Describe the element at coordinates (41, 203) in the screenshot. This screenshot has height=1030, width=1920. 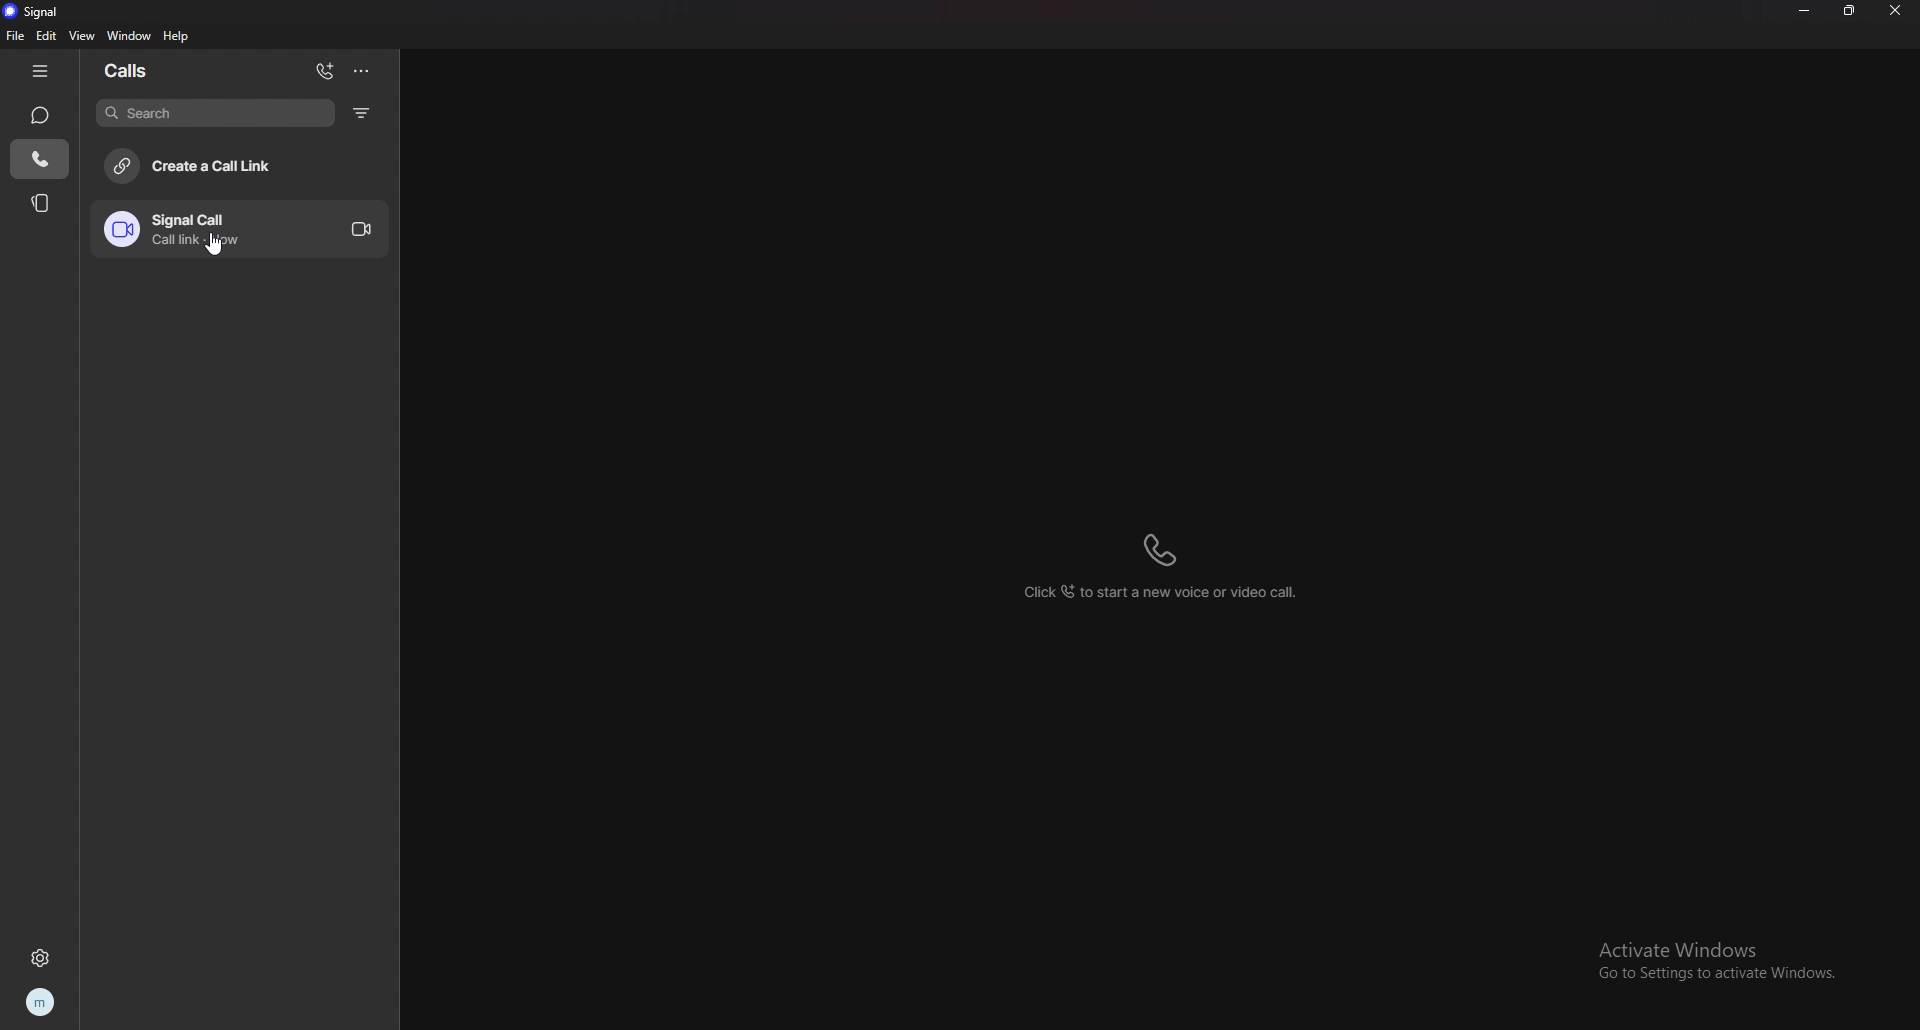
I see `stories` at that location.